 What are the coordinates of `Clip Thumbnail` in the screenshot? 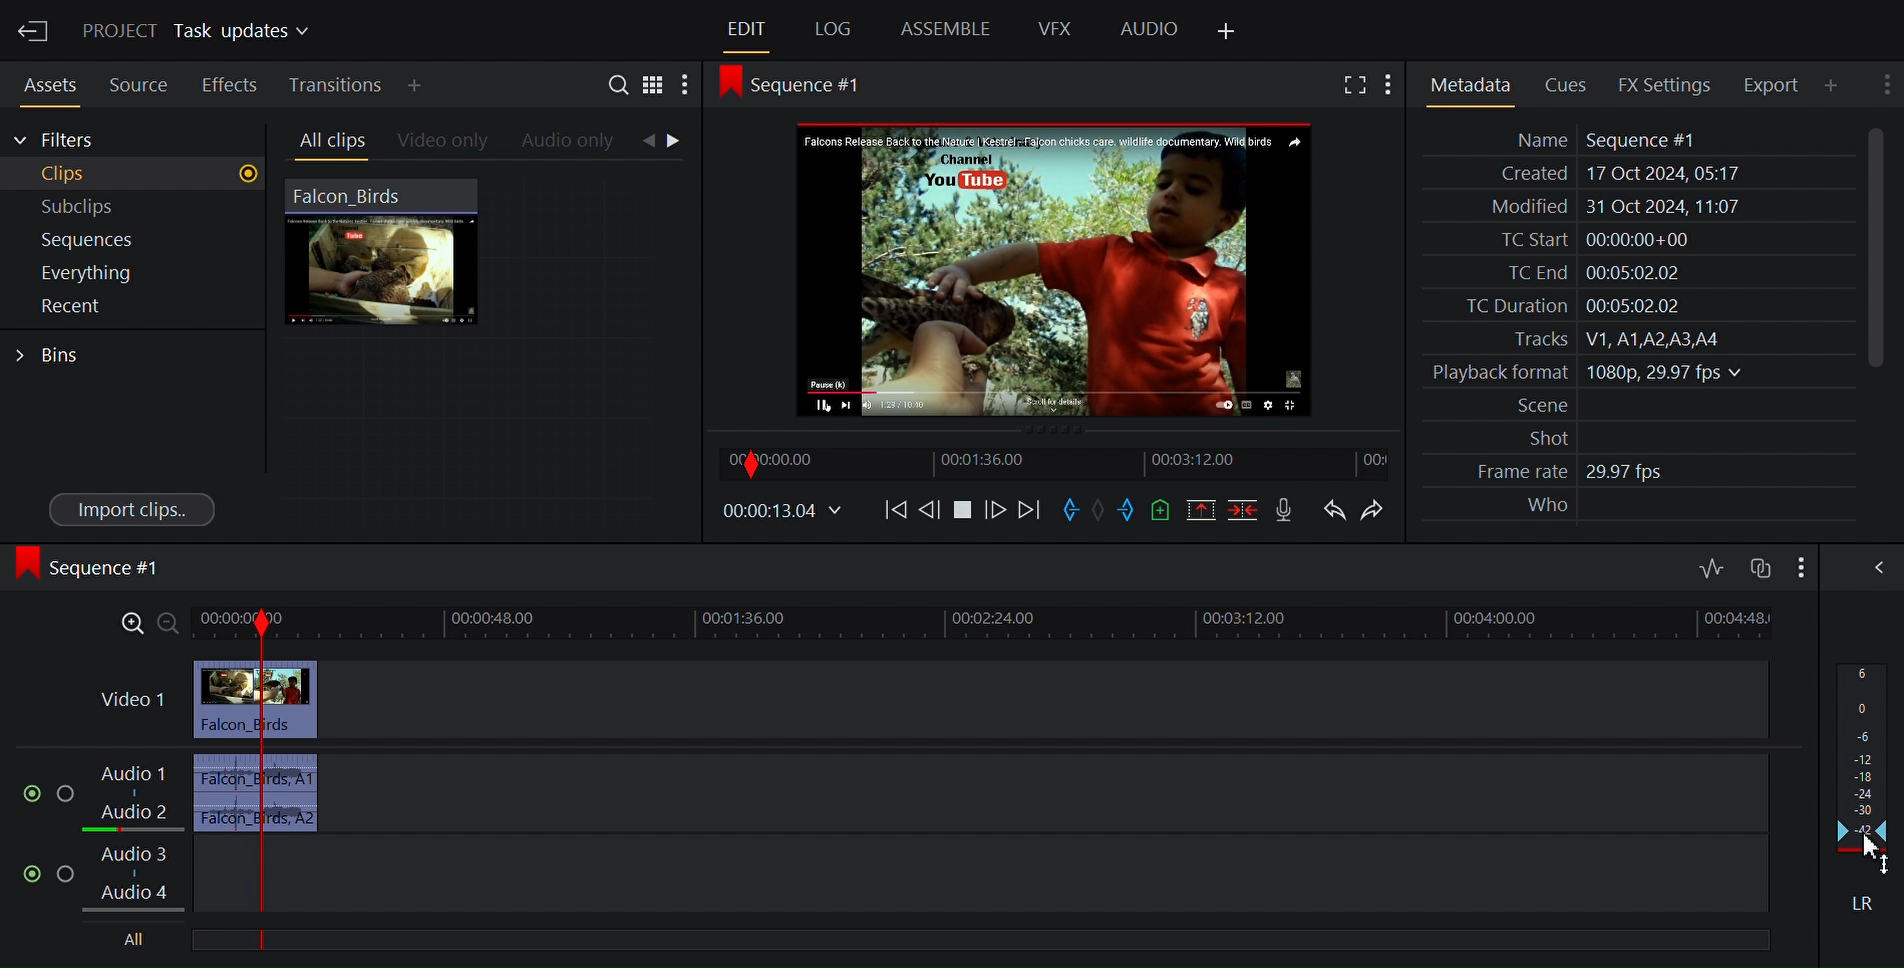 It's located at (487, 349).